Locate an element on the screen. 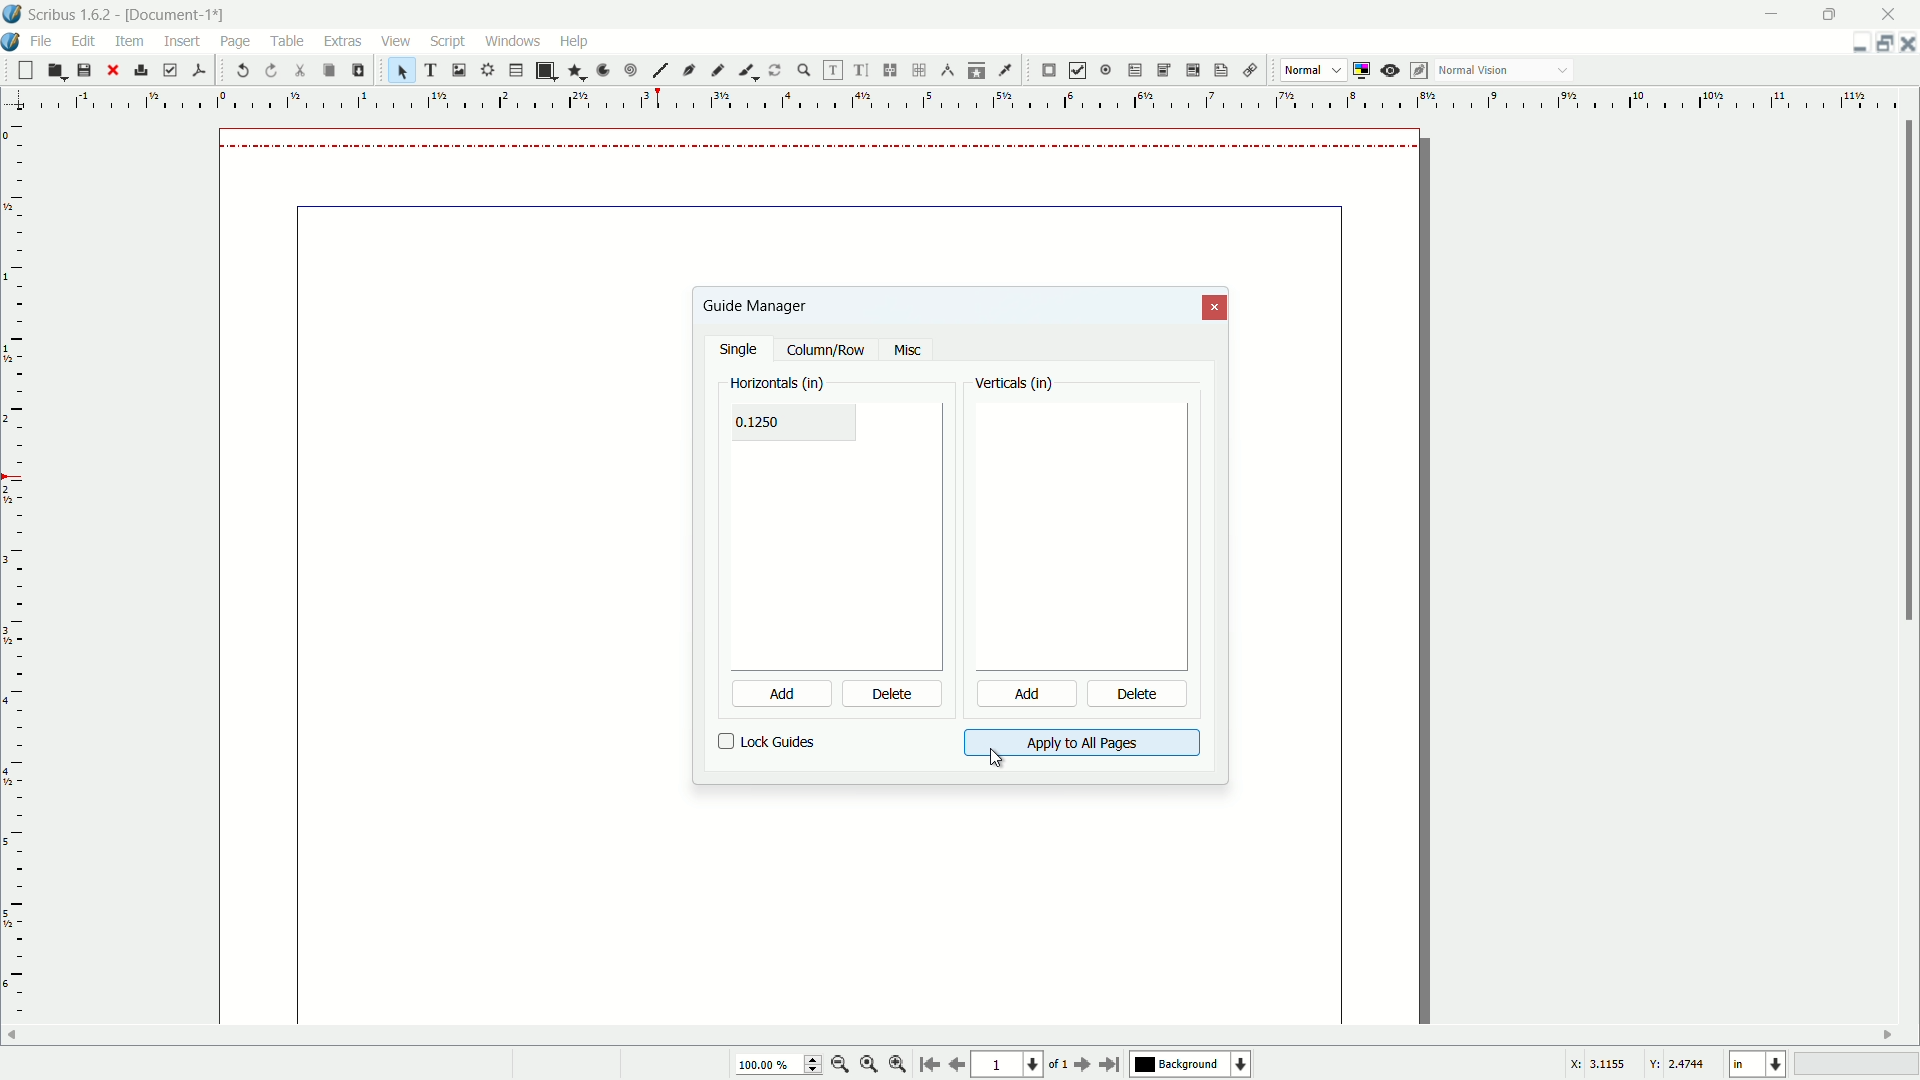 This screenshot has width=1920, height=1080. save is located at coordinates (84, 71).